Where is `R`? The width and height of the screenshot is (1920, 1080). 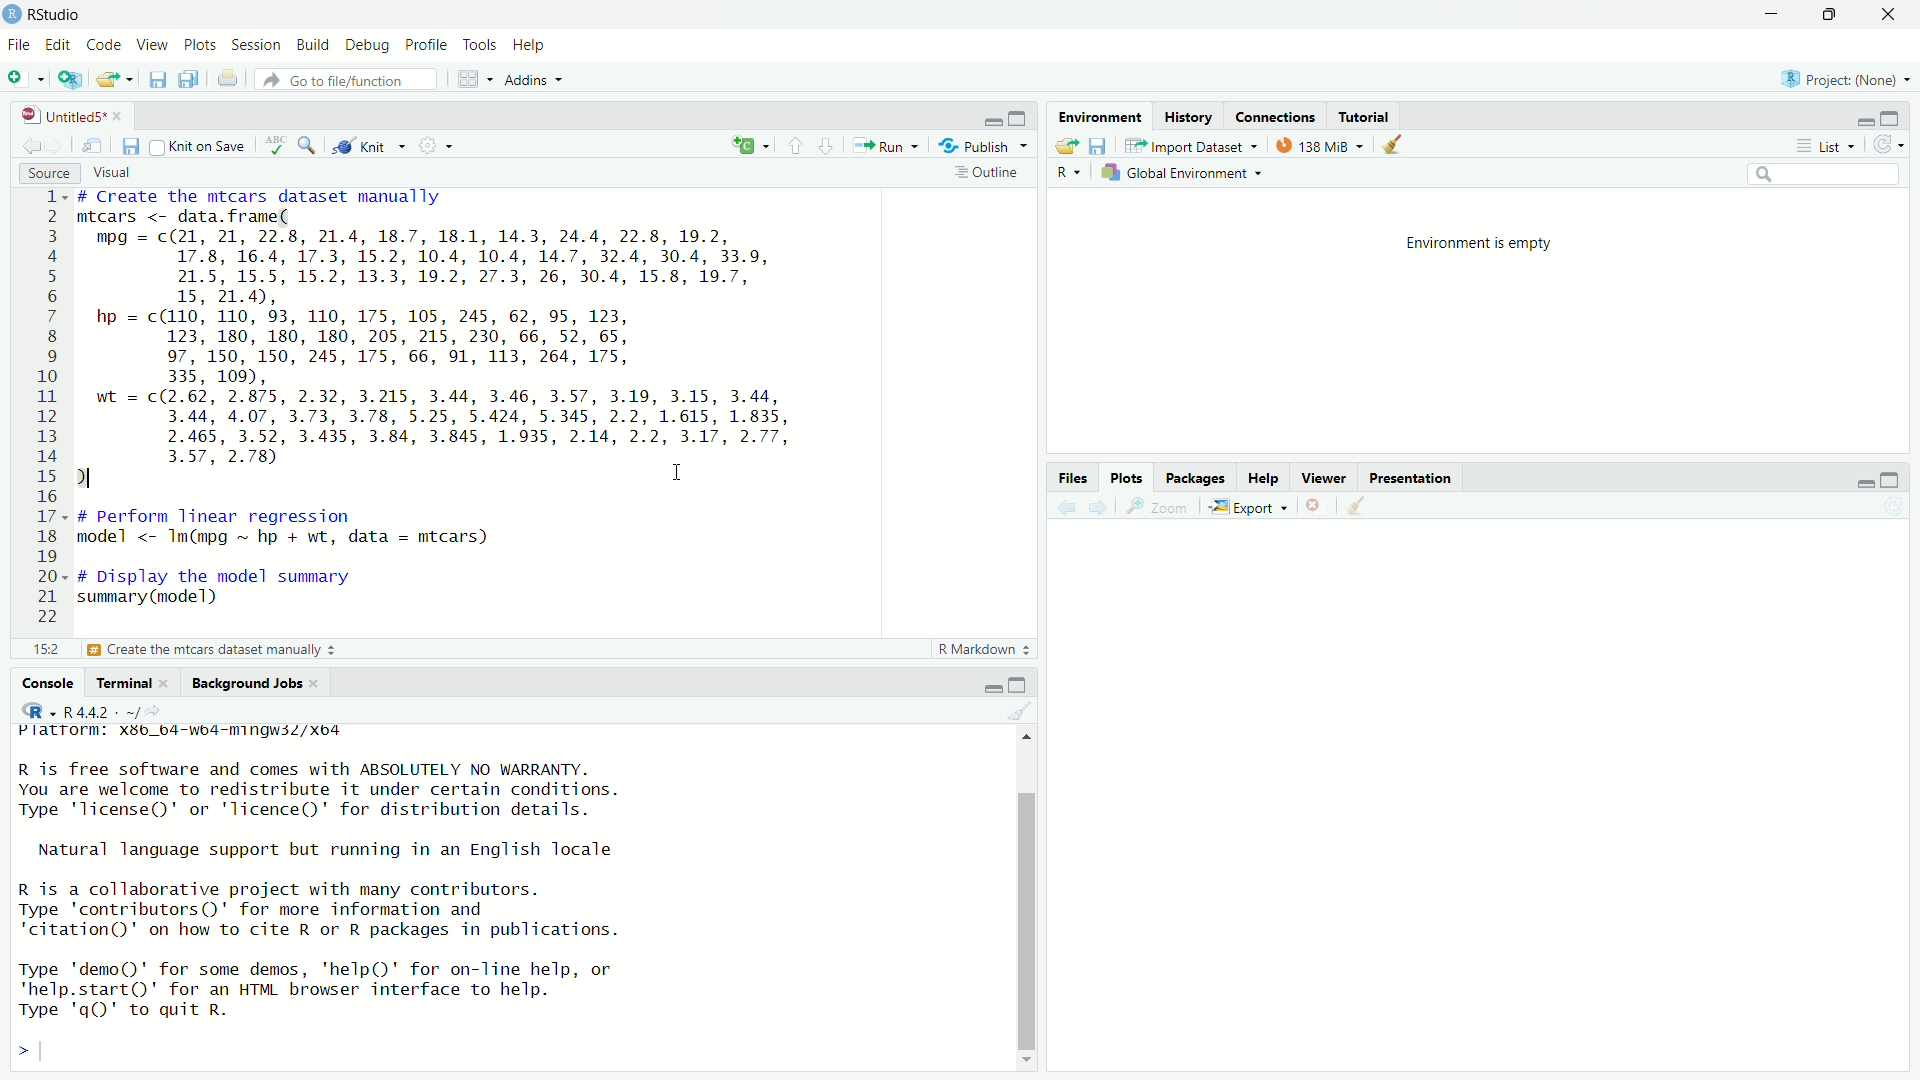 R is located at coordinates (1069, 175).